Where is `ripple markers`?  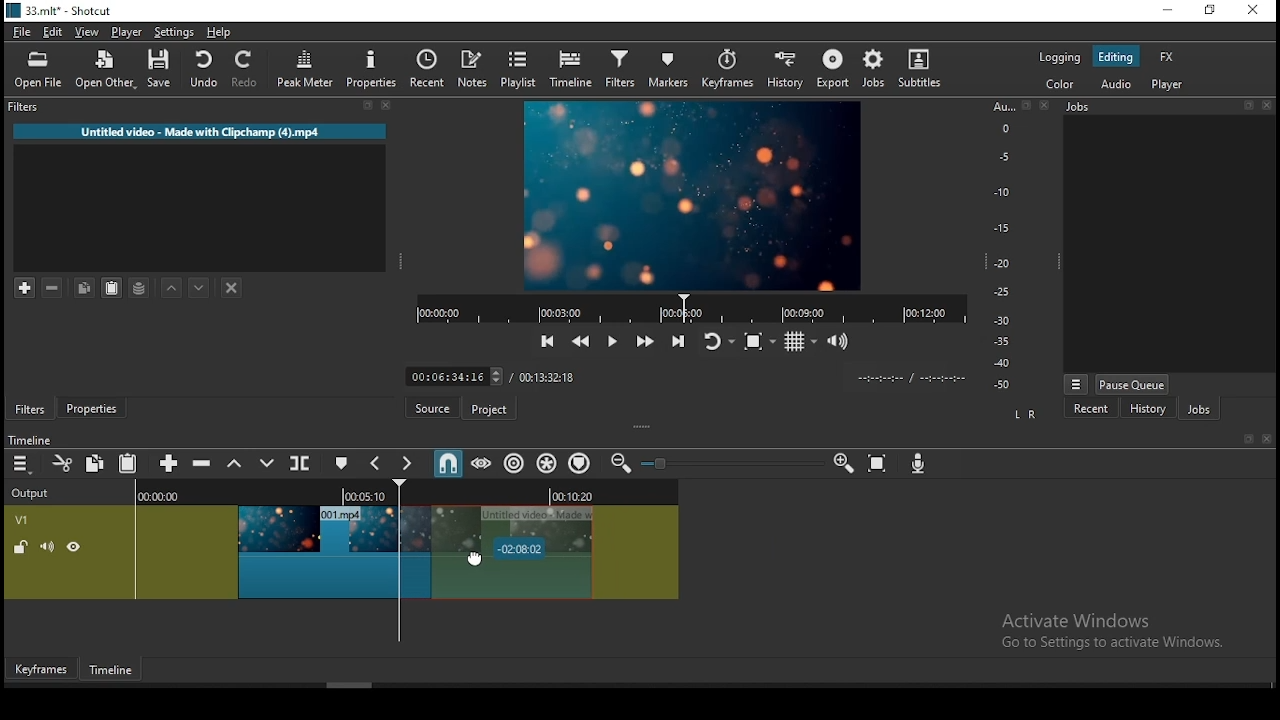 ripple markers is located at coordinates (579, 463).